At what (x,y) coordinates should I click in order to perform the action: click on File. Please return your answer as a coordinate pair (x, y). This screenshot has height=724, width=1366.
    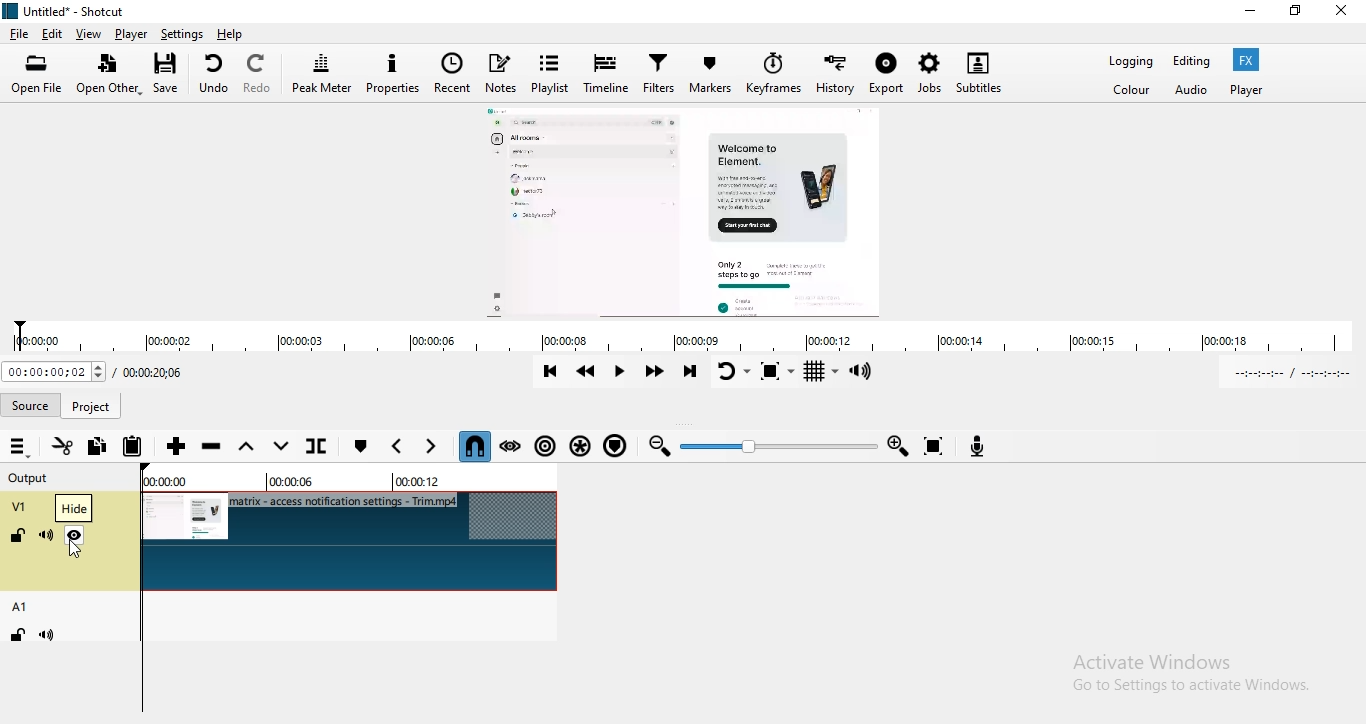
    Looking at the image, I should click on (18, 33).